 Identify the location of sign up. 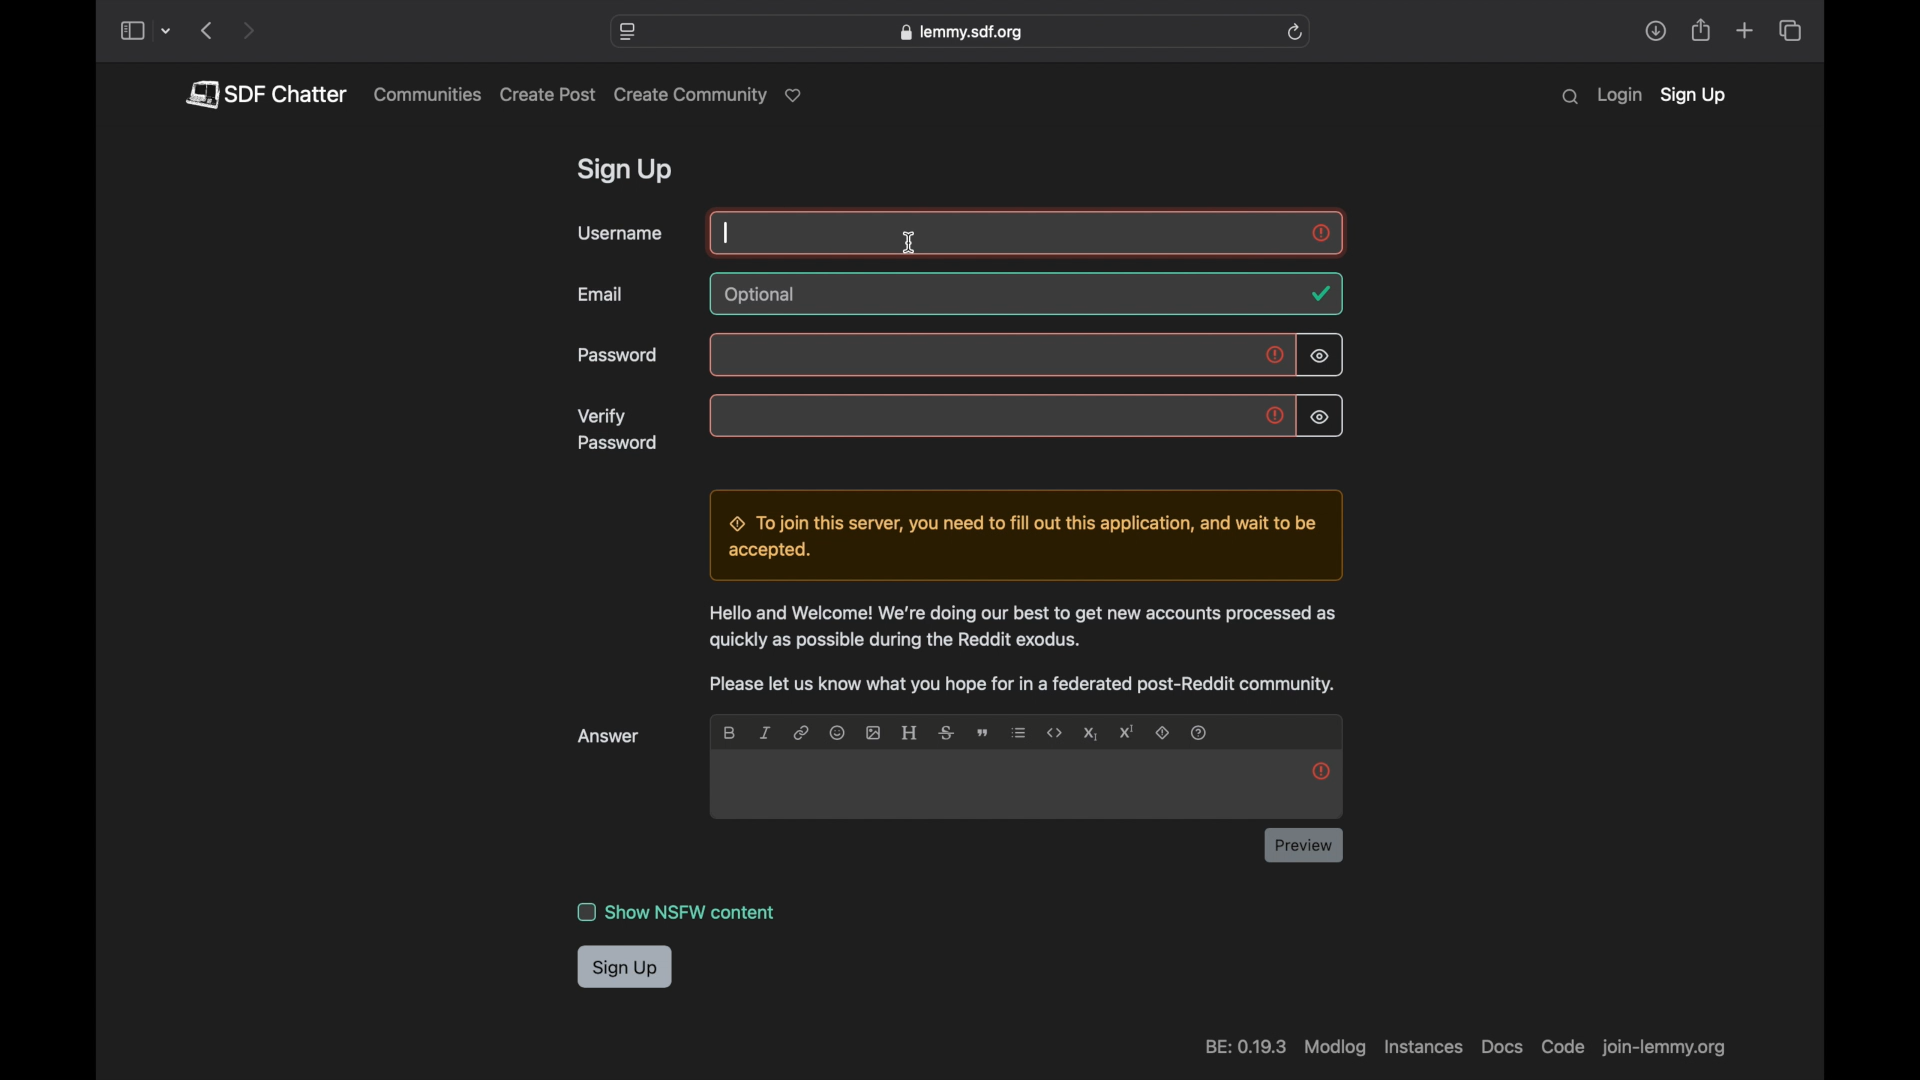
(1693, 97).